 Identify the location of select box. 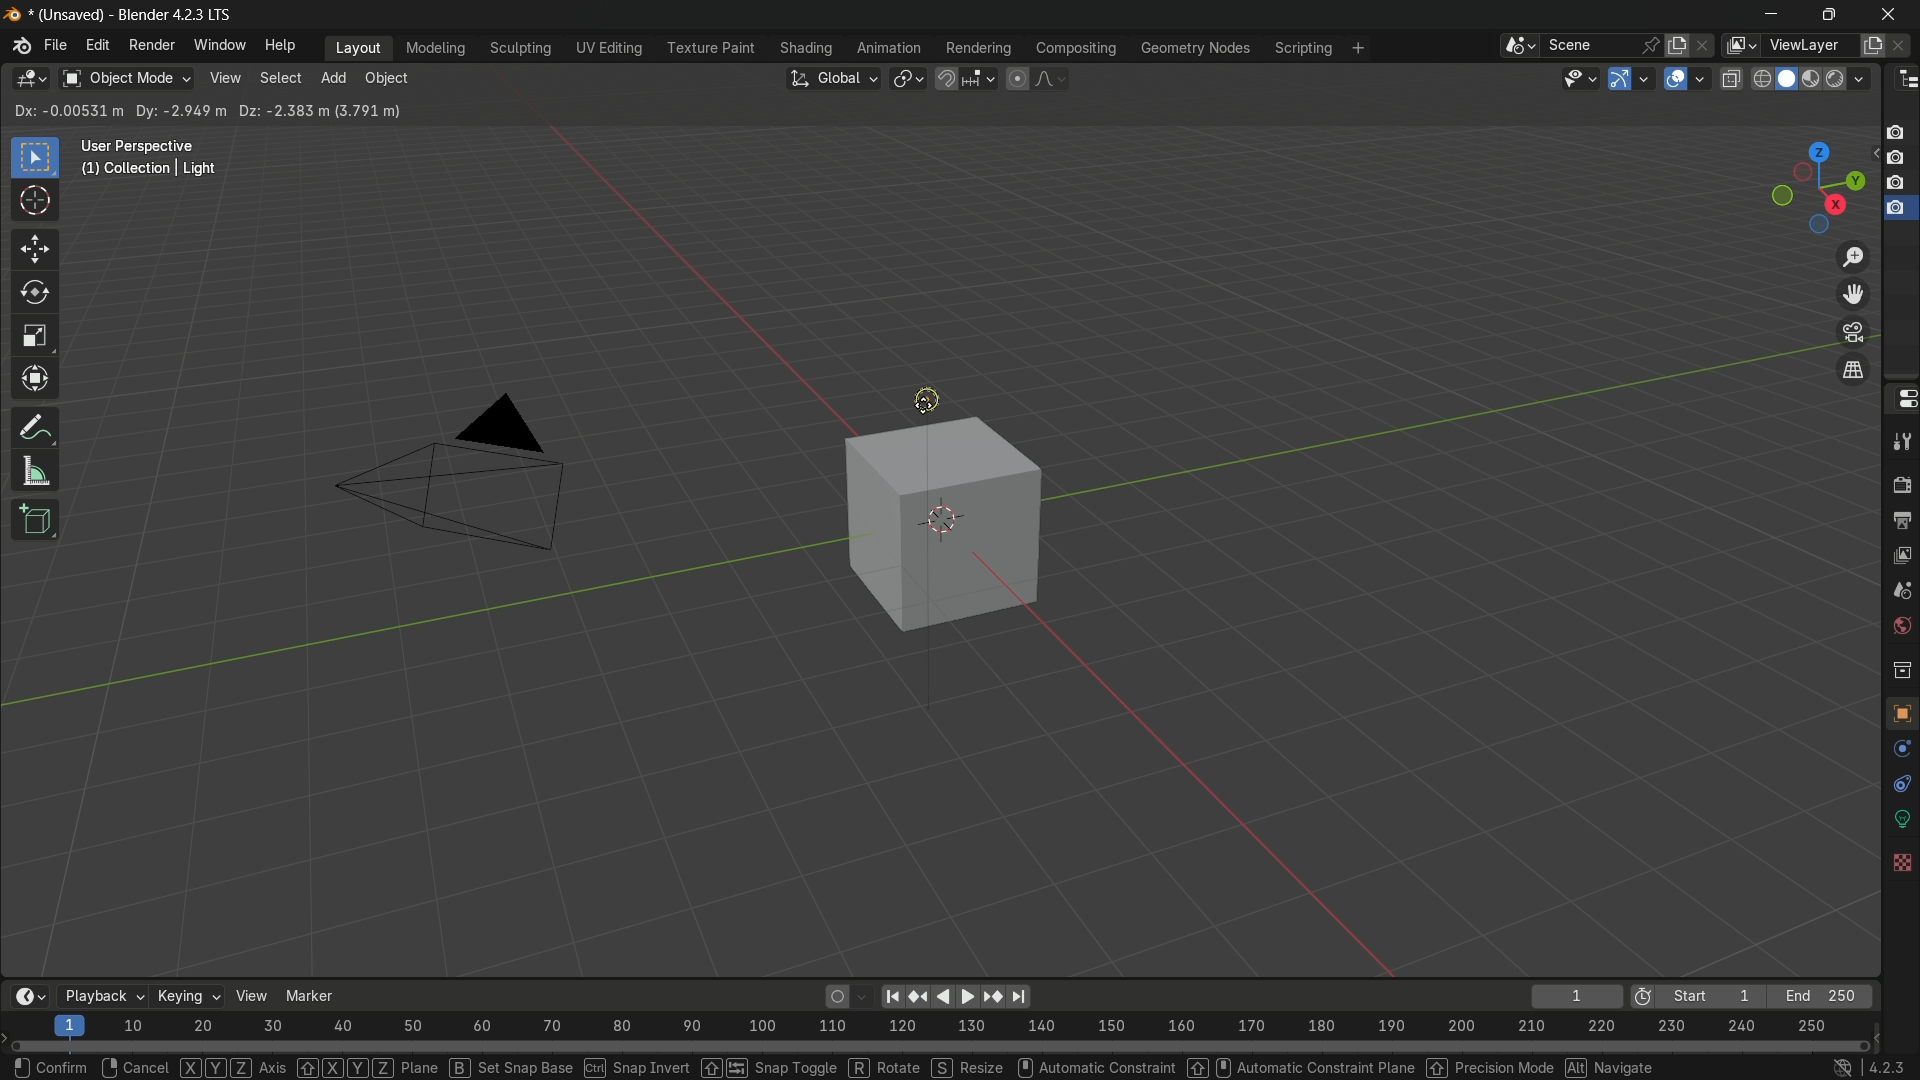
(35, 156).